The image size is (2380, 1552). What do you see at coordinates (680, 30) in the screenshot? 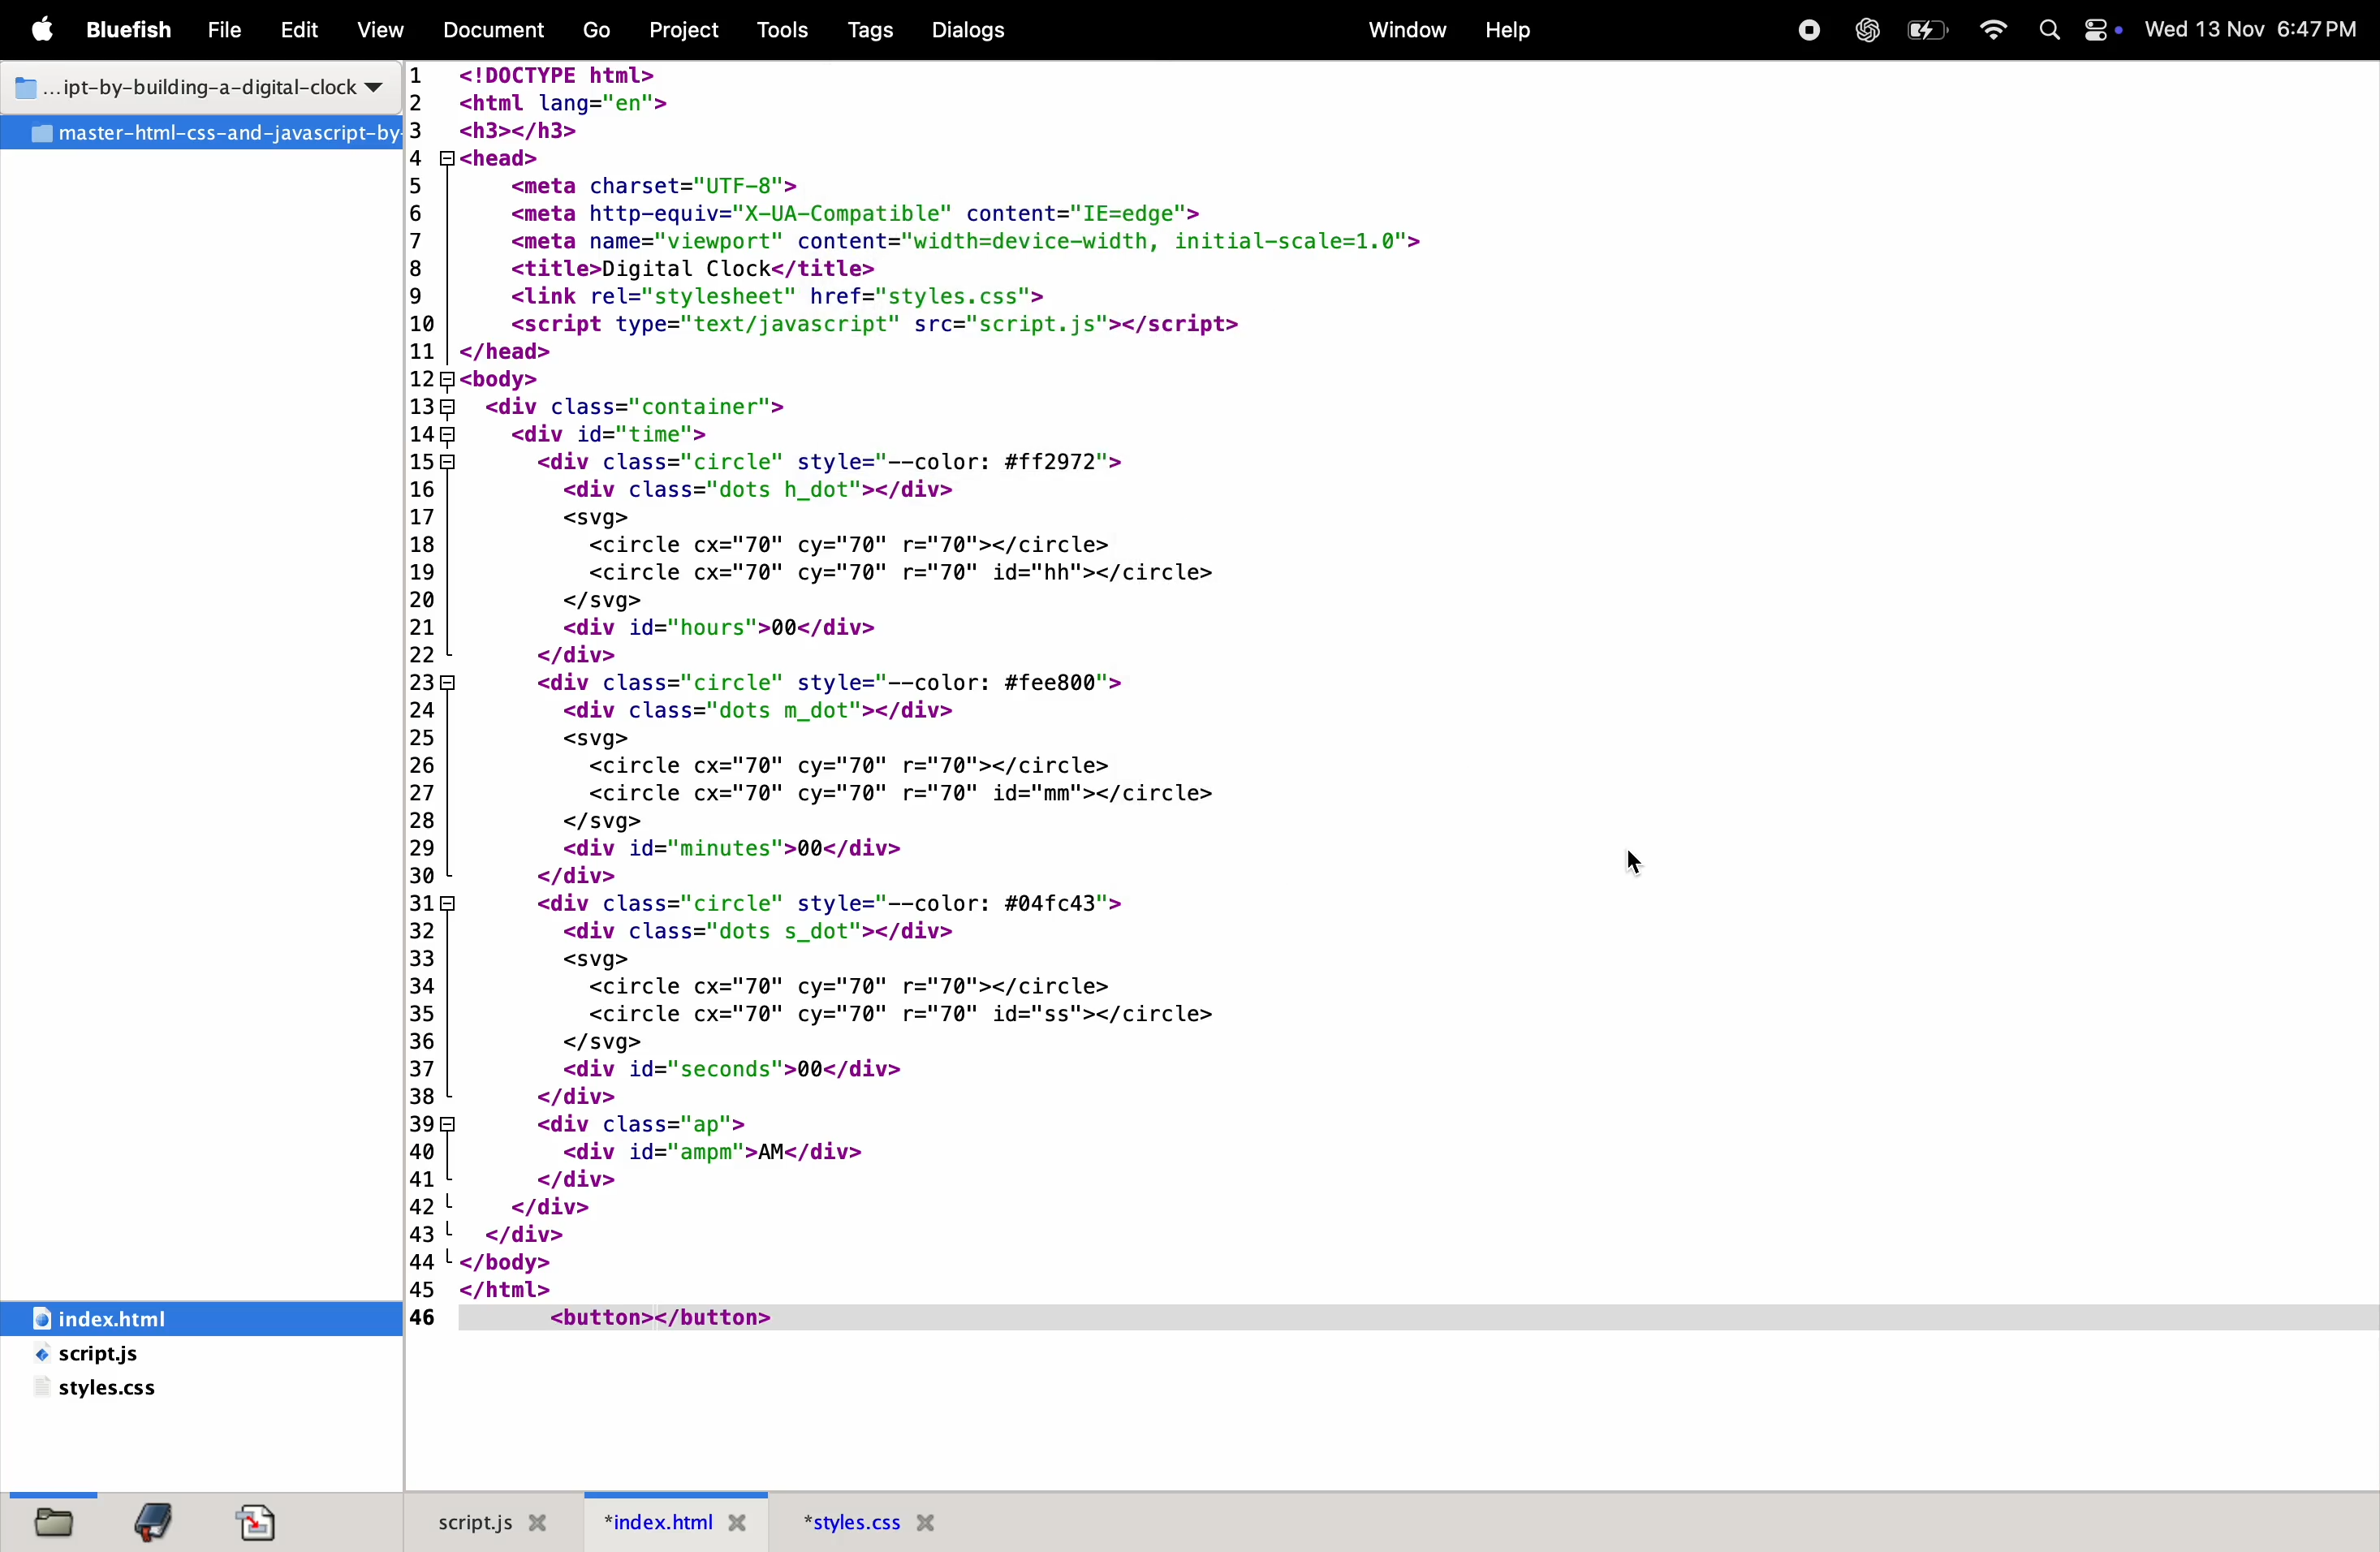
I see `Project` at bounding box center [680, 30].